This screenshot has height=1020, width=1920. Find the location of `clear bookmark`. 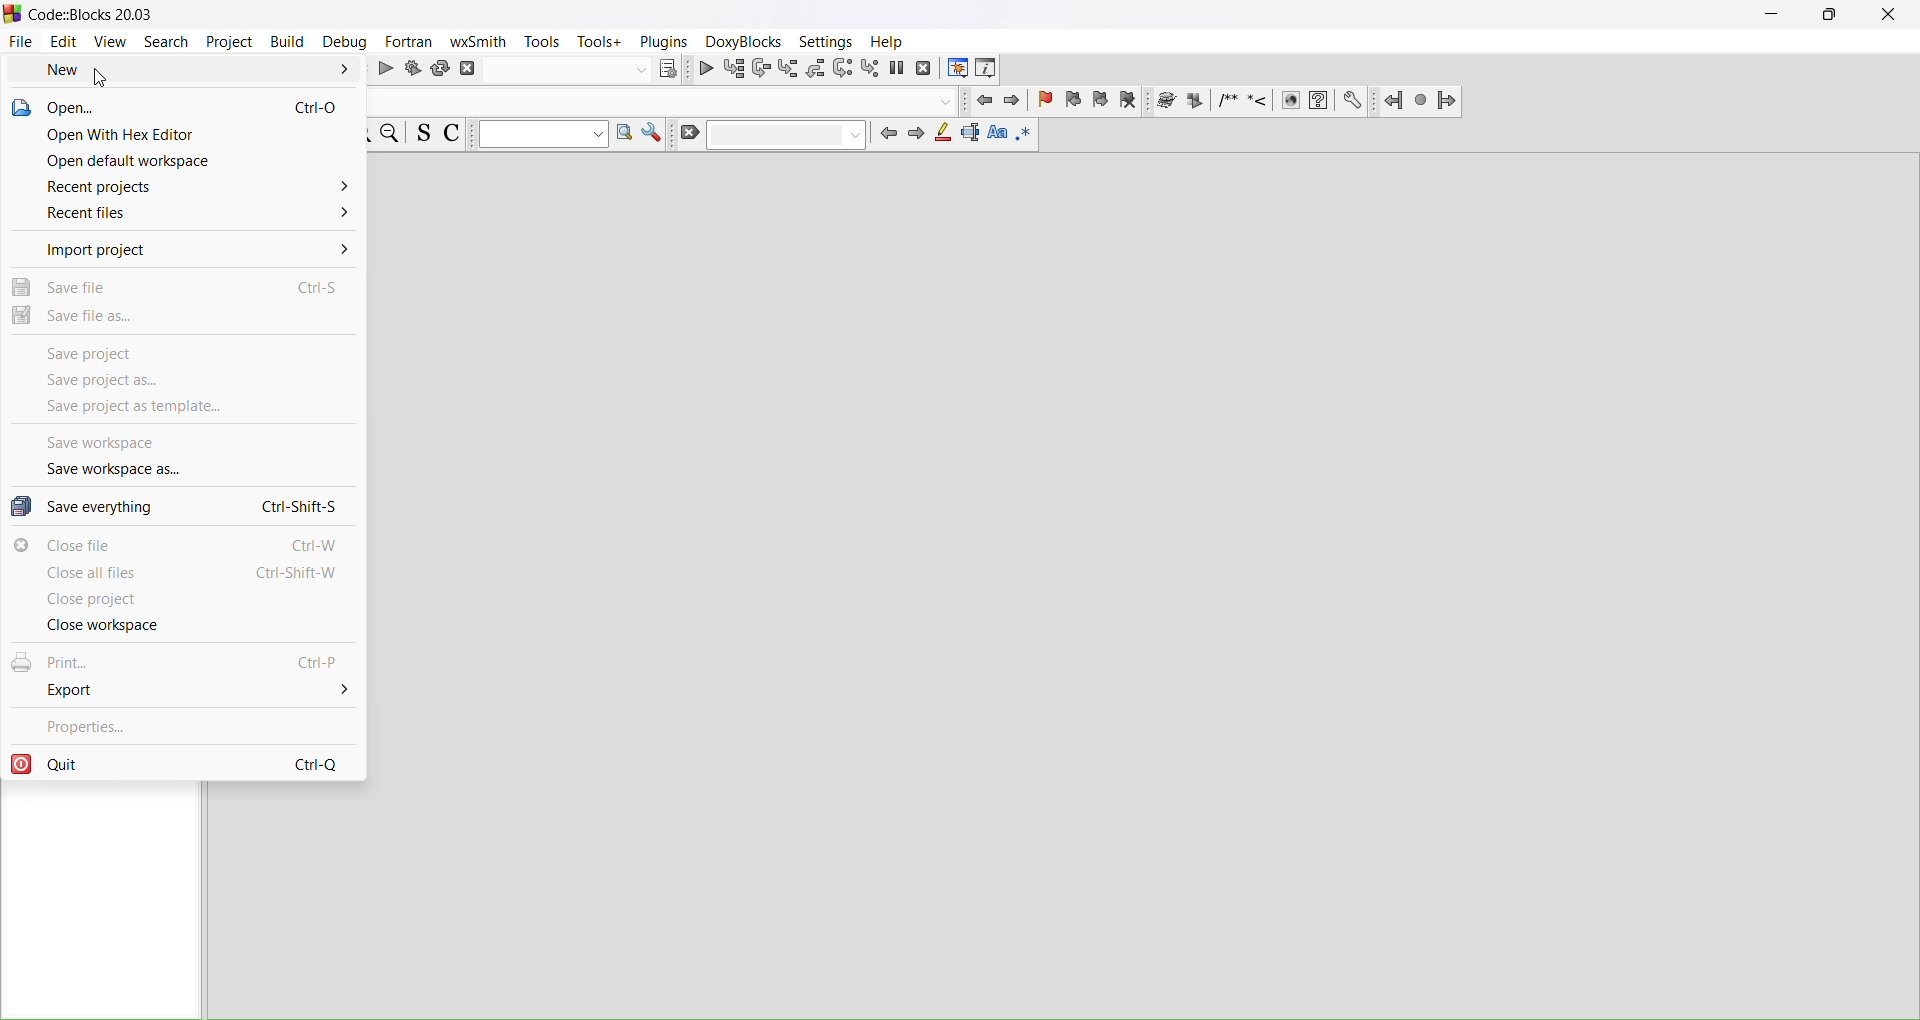

clear bookmark is located at coordinates (1129, 101).